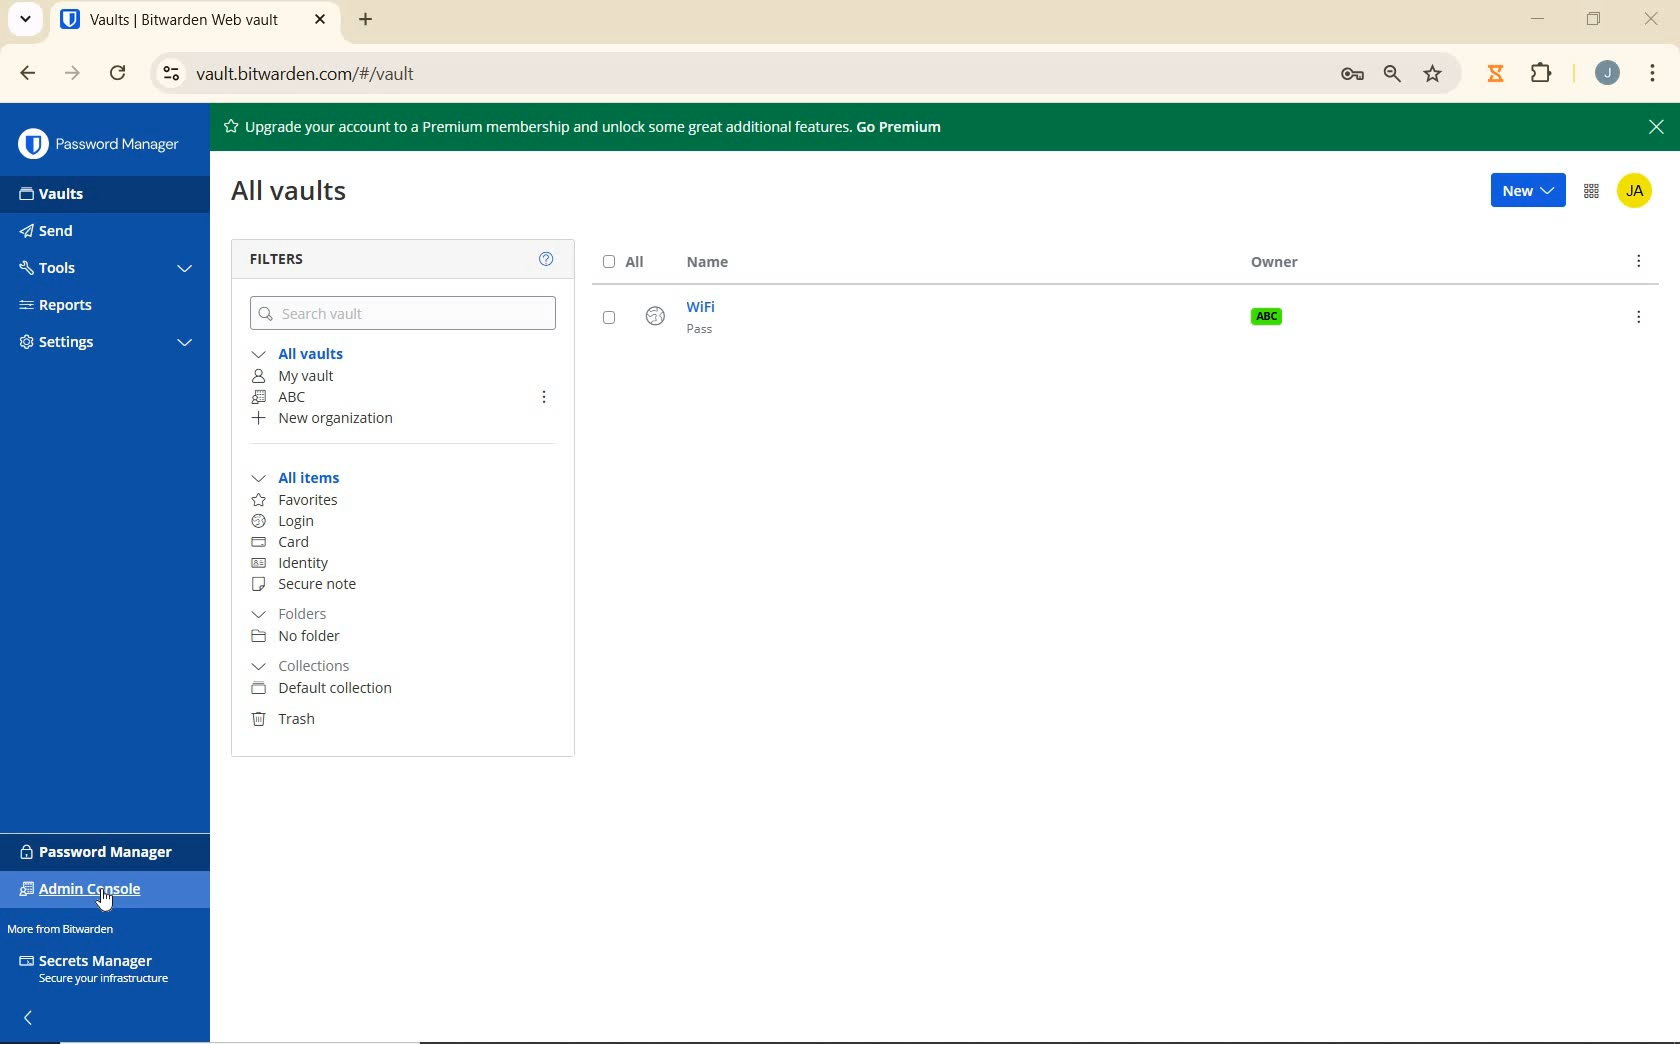 The width and height of the screenshot is (1680, 1044). Describe the element at coordinates (319, 666) in the screenshot. I see `COLLECTIONS` at that location.